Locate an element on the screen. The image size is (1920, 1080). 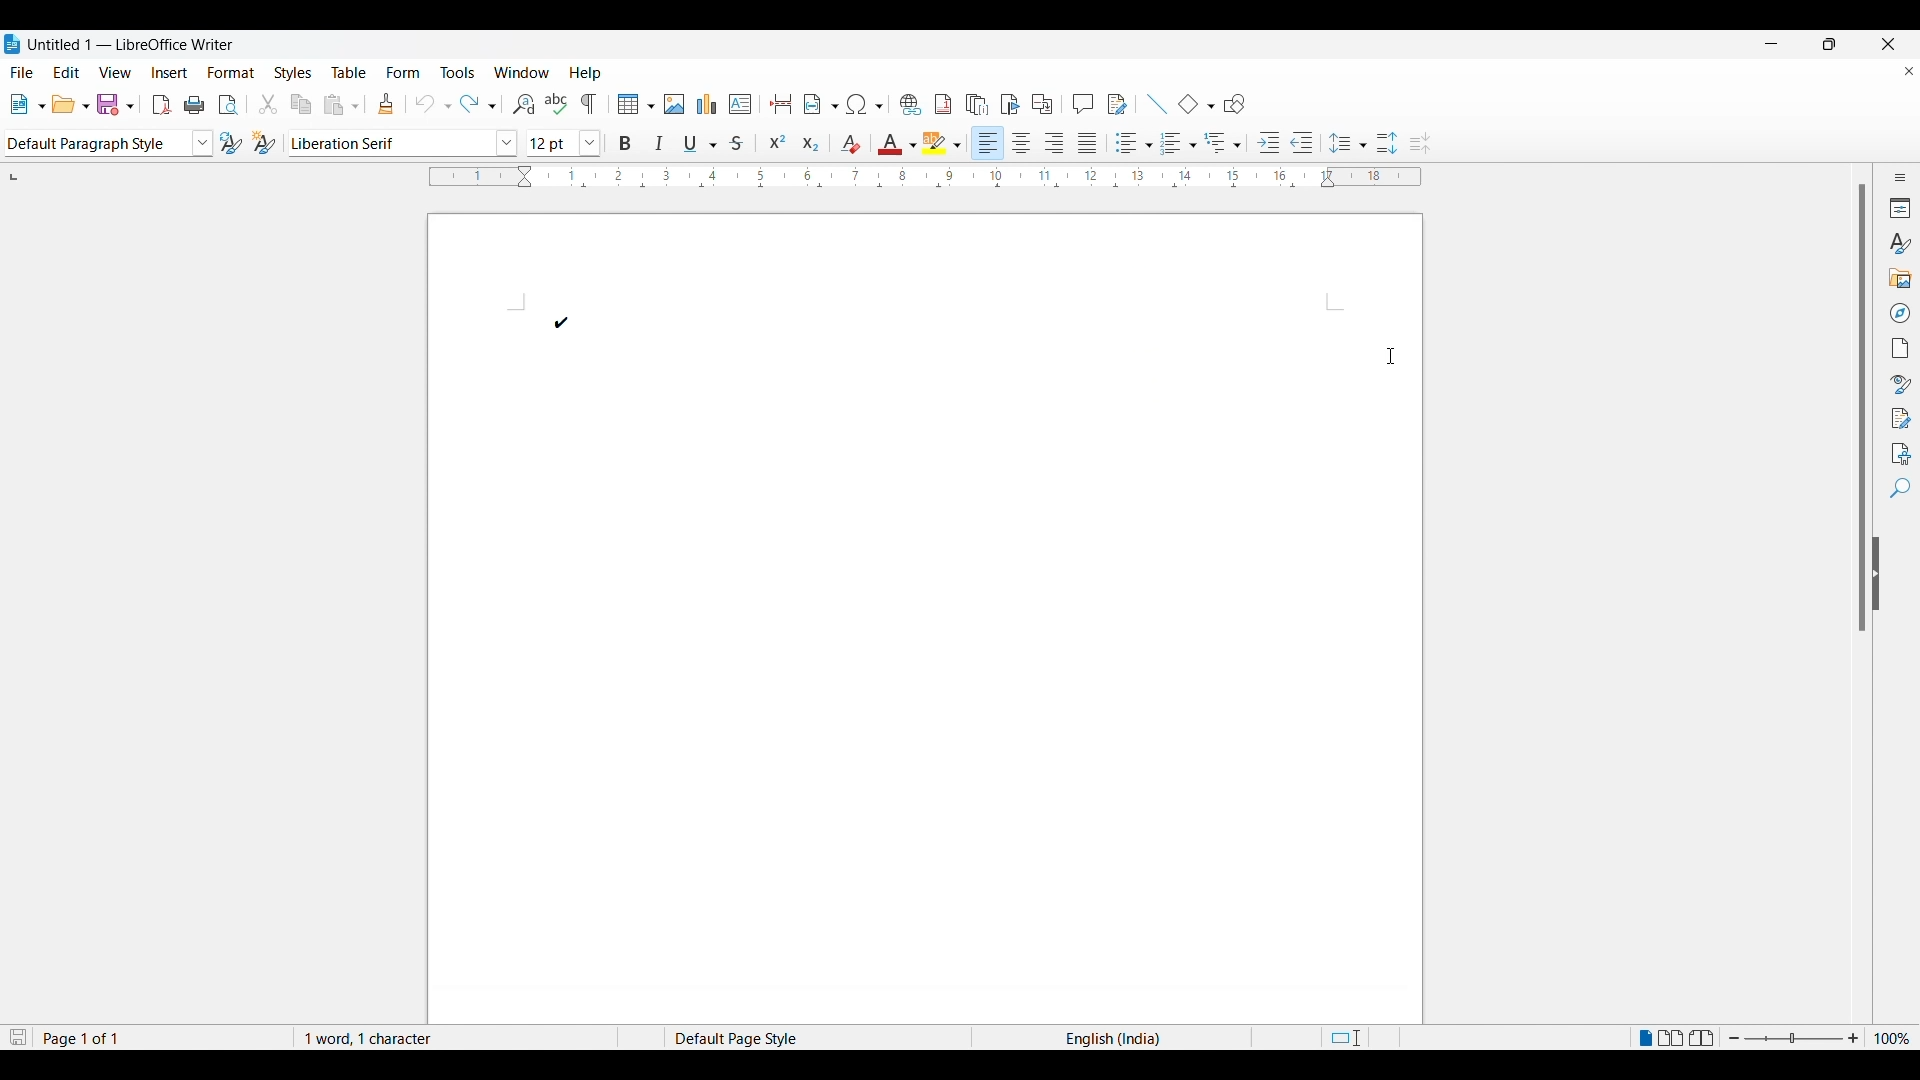
Form is located at coordinates (404, 71).